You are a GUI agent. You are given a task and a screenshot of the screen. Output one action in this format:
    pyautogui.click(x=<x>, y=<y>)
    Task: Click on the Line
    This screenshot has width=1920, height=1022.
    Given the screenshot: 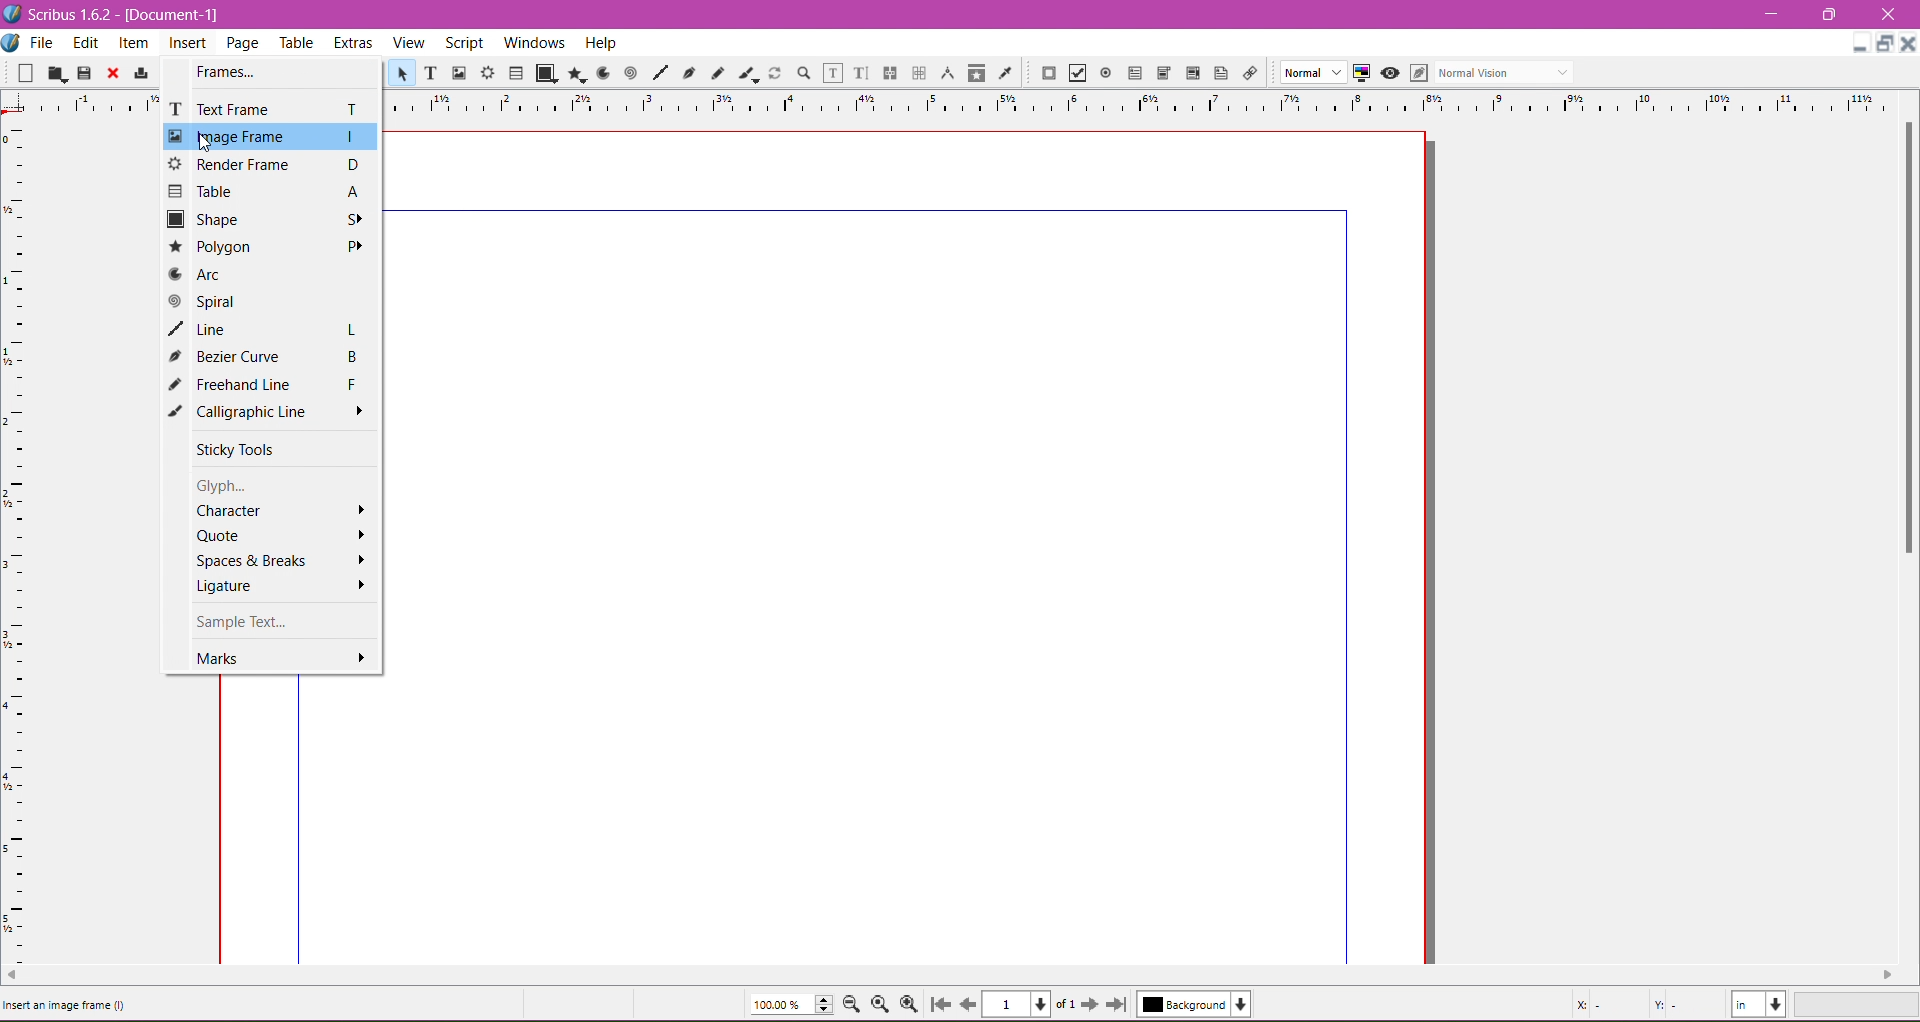 What is the action you would take?
    pyautogui.click(x=660, y=73)
    